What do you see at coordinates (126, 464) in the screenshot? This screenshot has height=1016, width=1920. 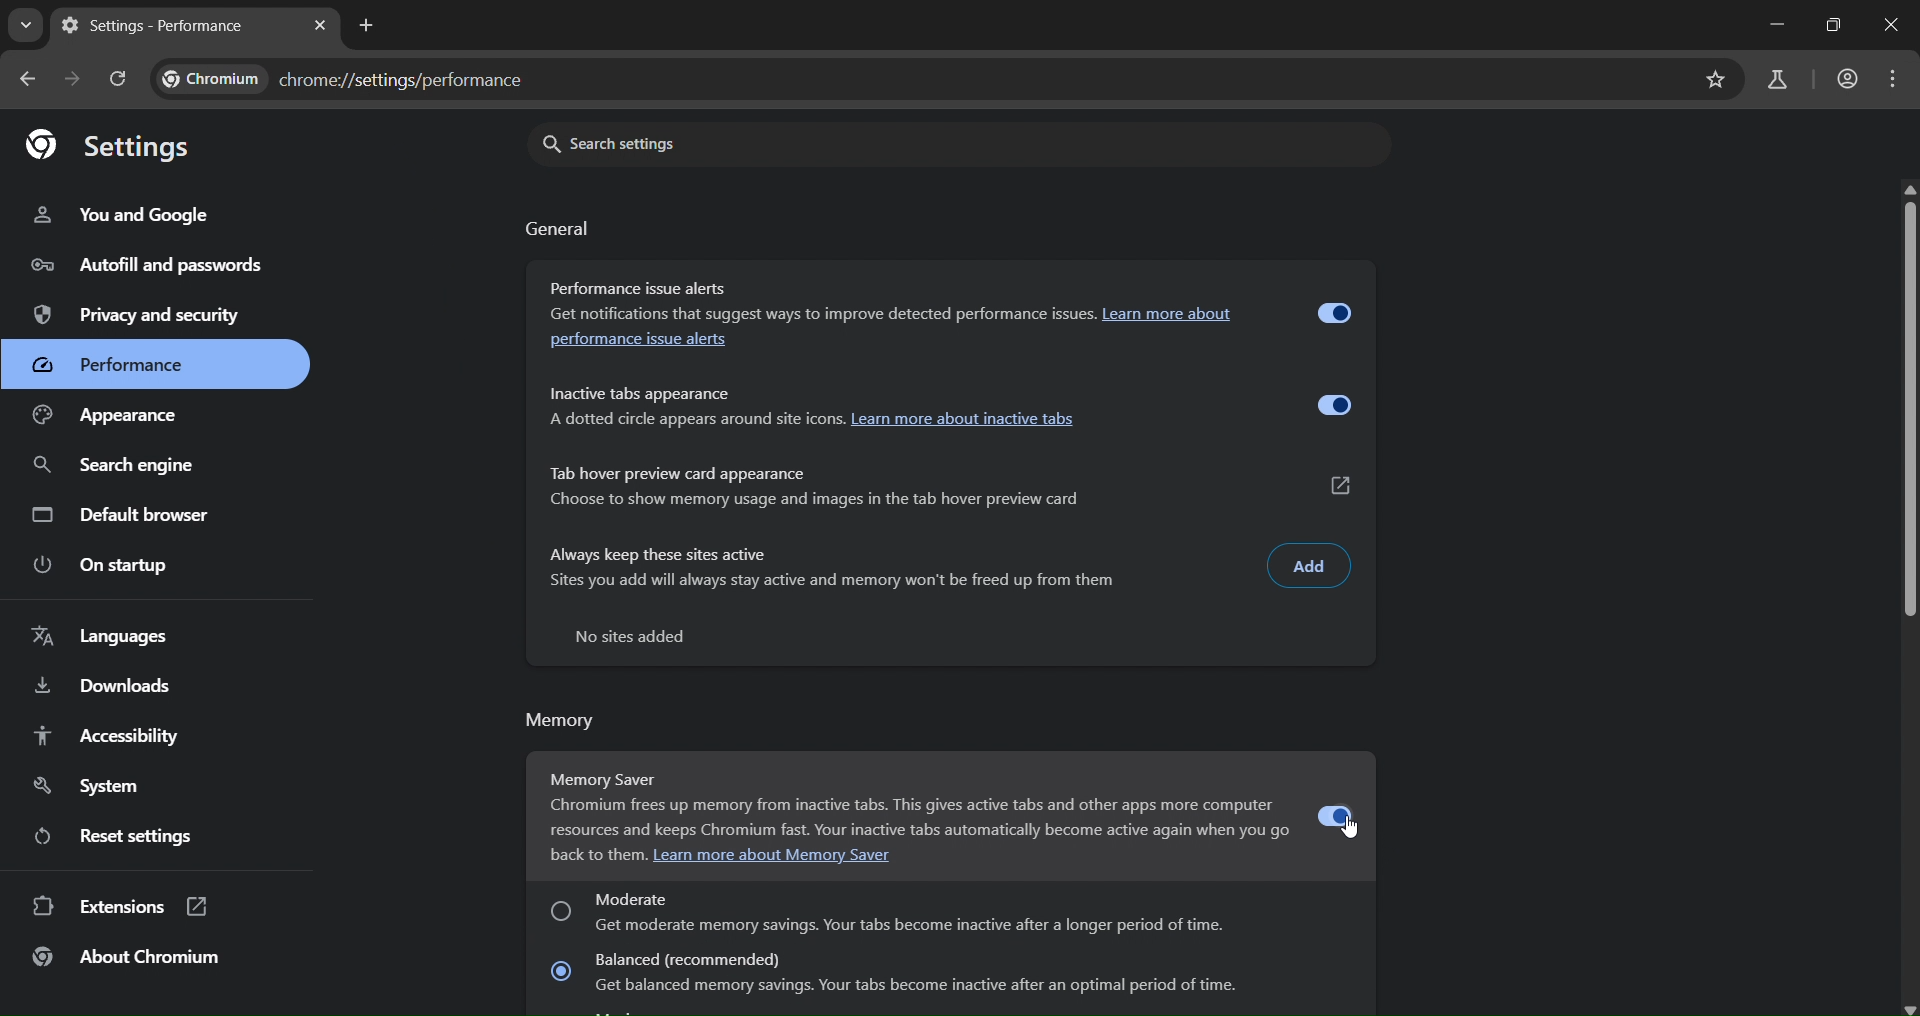 I see `search engine` at bounding box center [126, 464].